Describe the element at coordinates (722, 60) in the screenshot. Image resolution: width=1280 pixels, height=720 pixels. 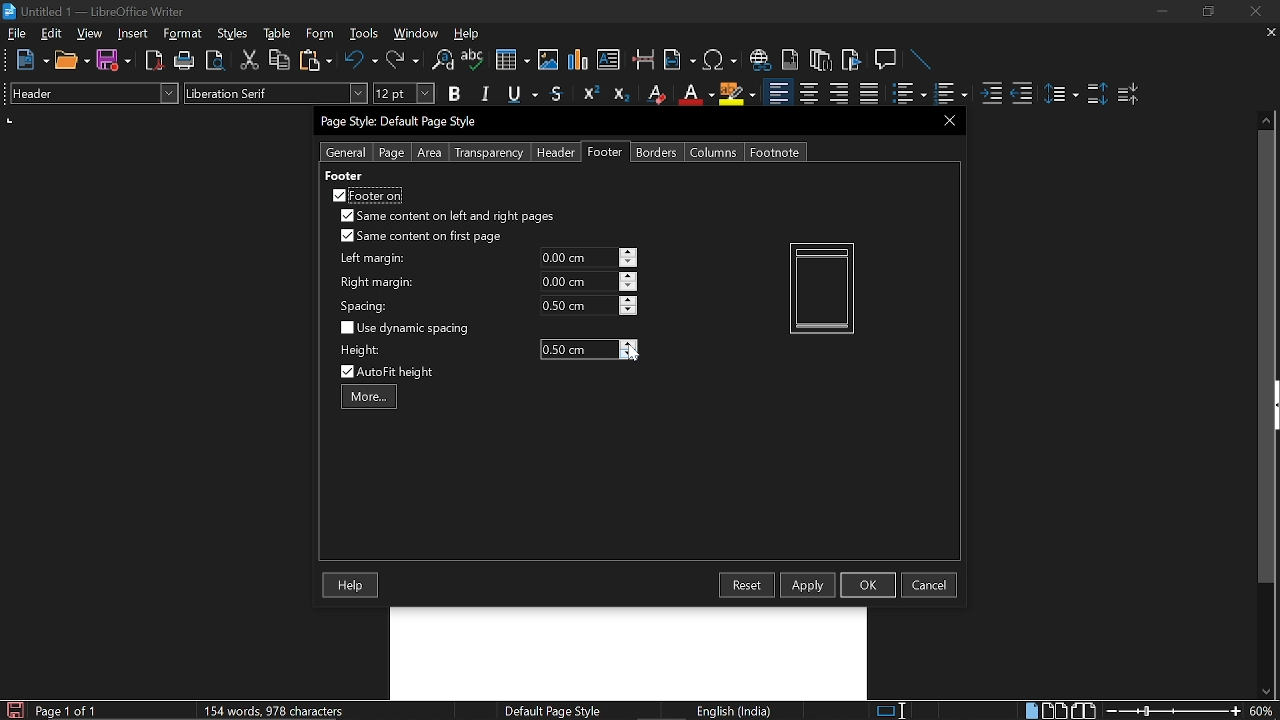
I see `Insert symbol` at that location.